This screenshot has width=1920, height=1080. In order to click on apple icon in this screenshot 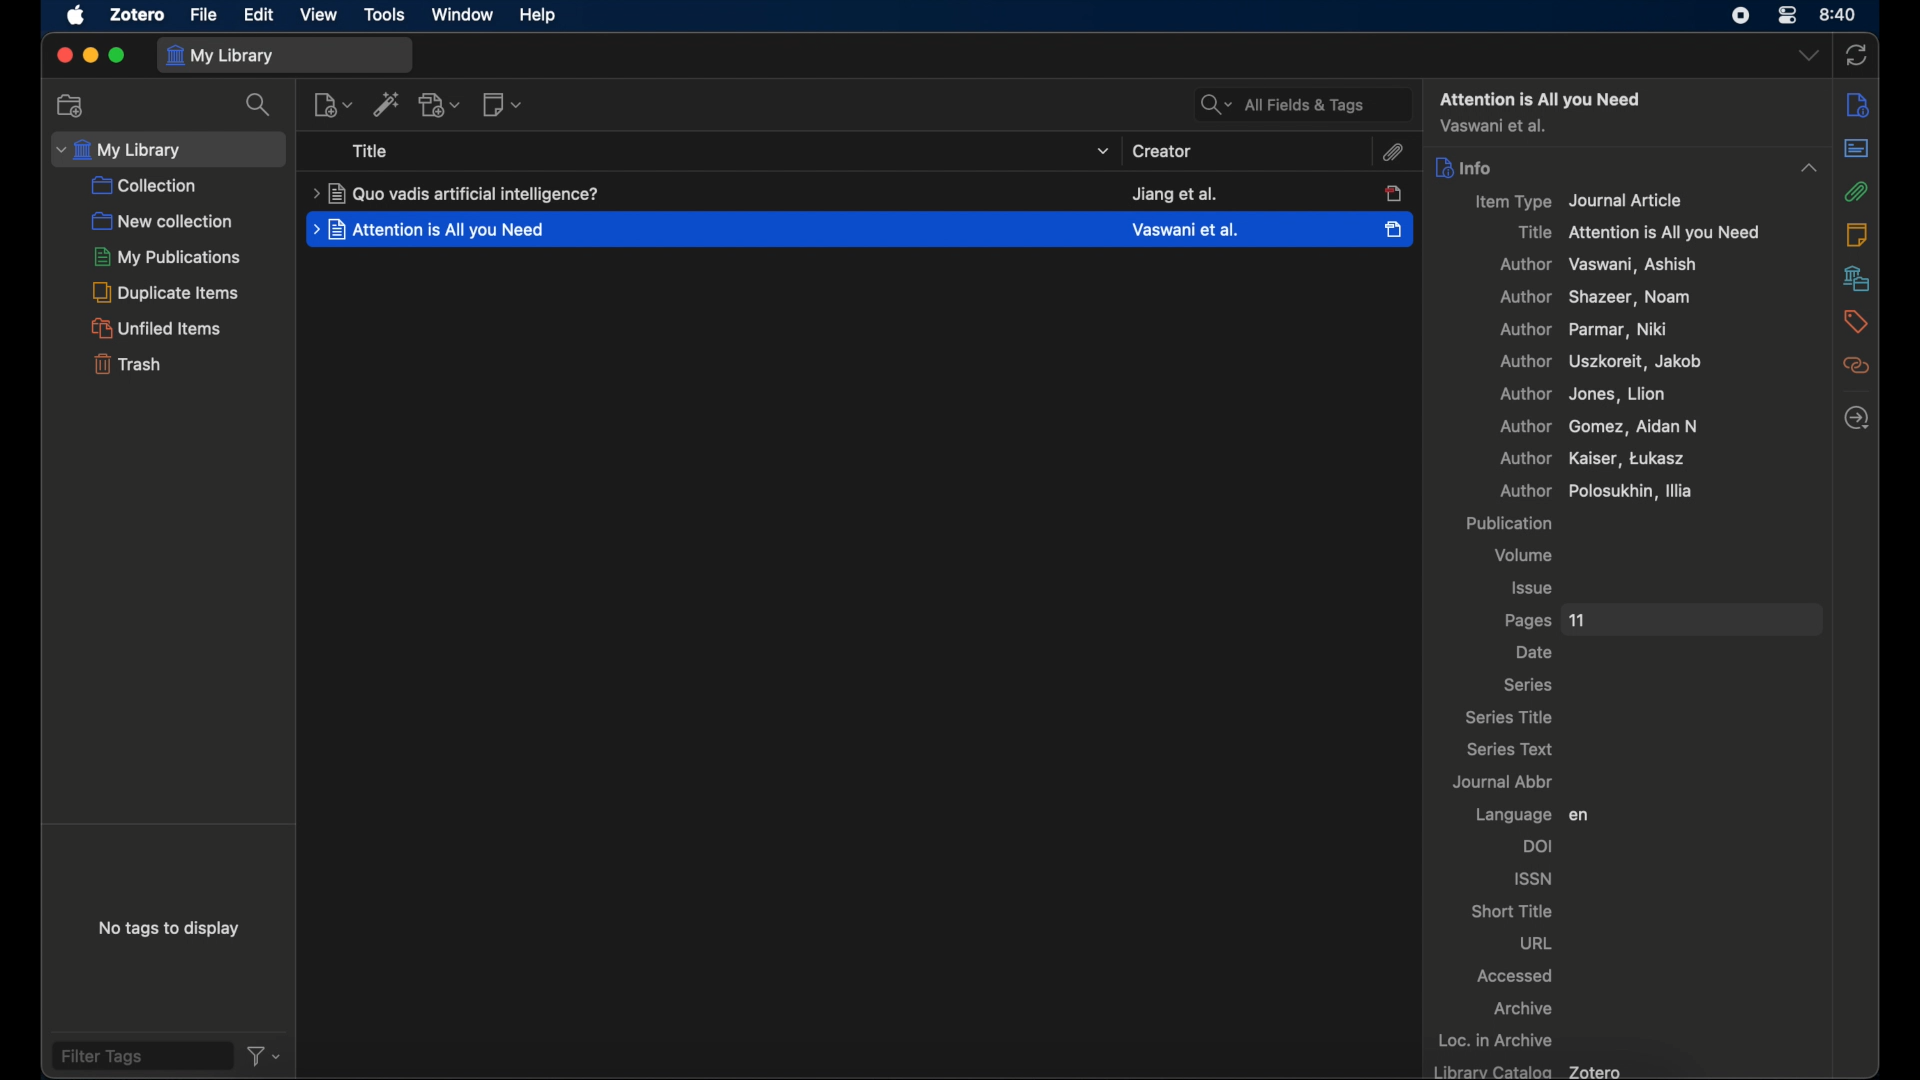, I will do `click(74, 16)`.